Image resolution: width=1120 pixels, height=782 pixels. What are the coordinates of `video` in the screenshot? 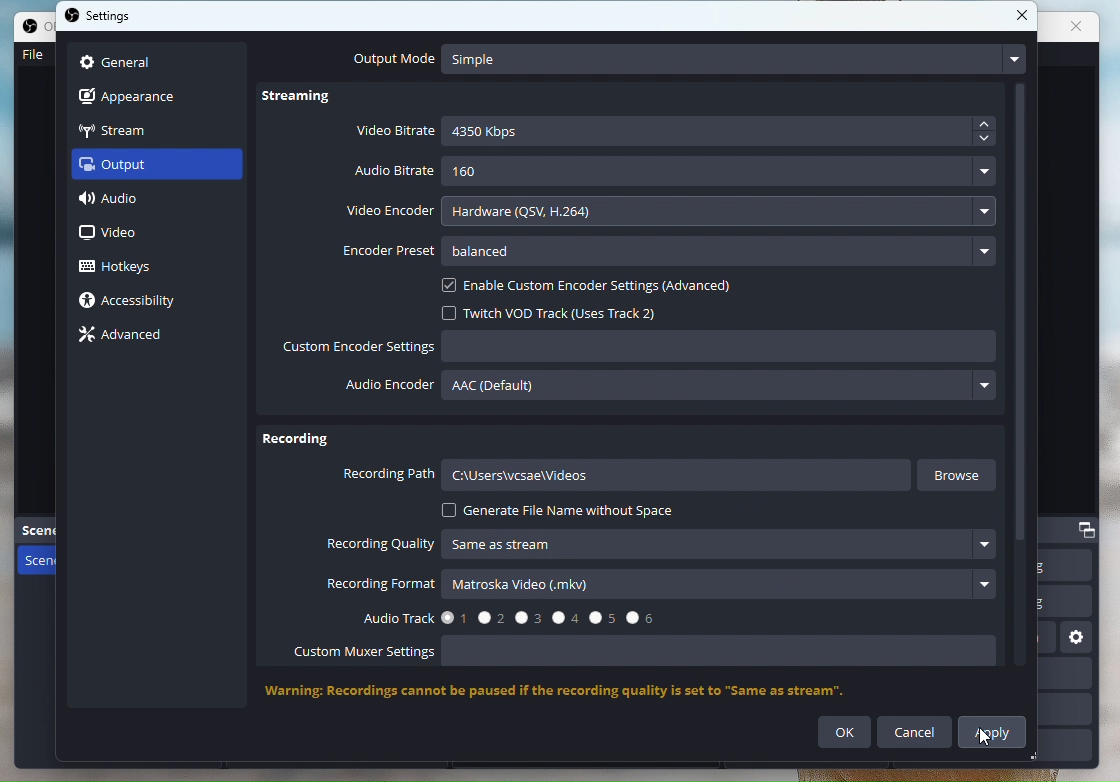 It's located at (114, 234).